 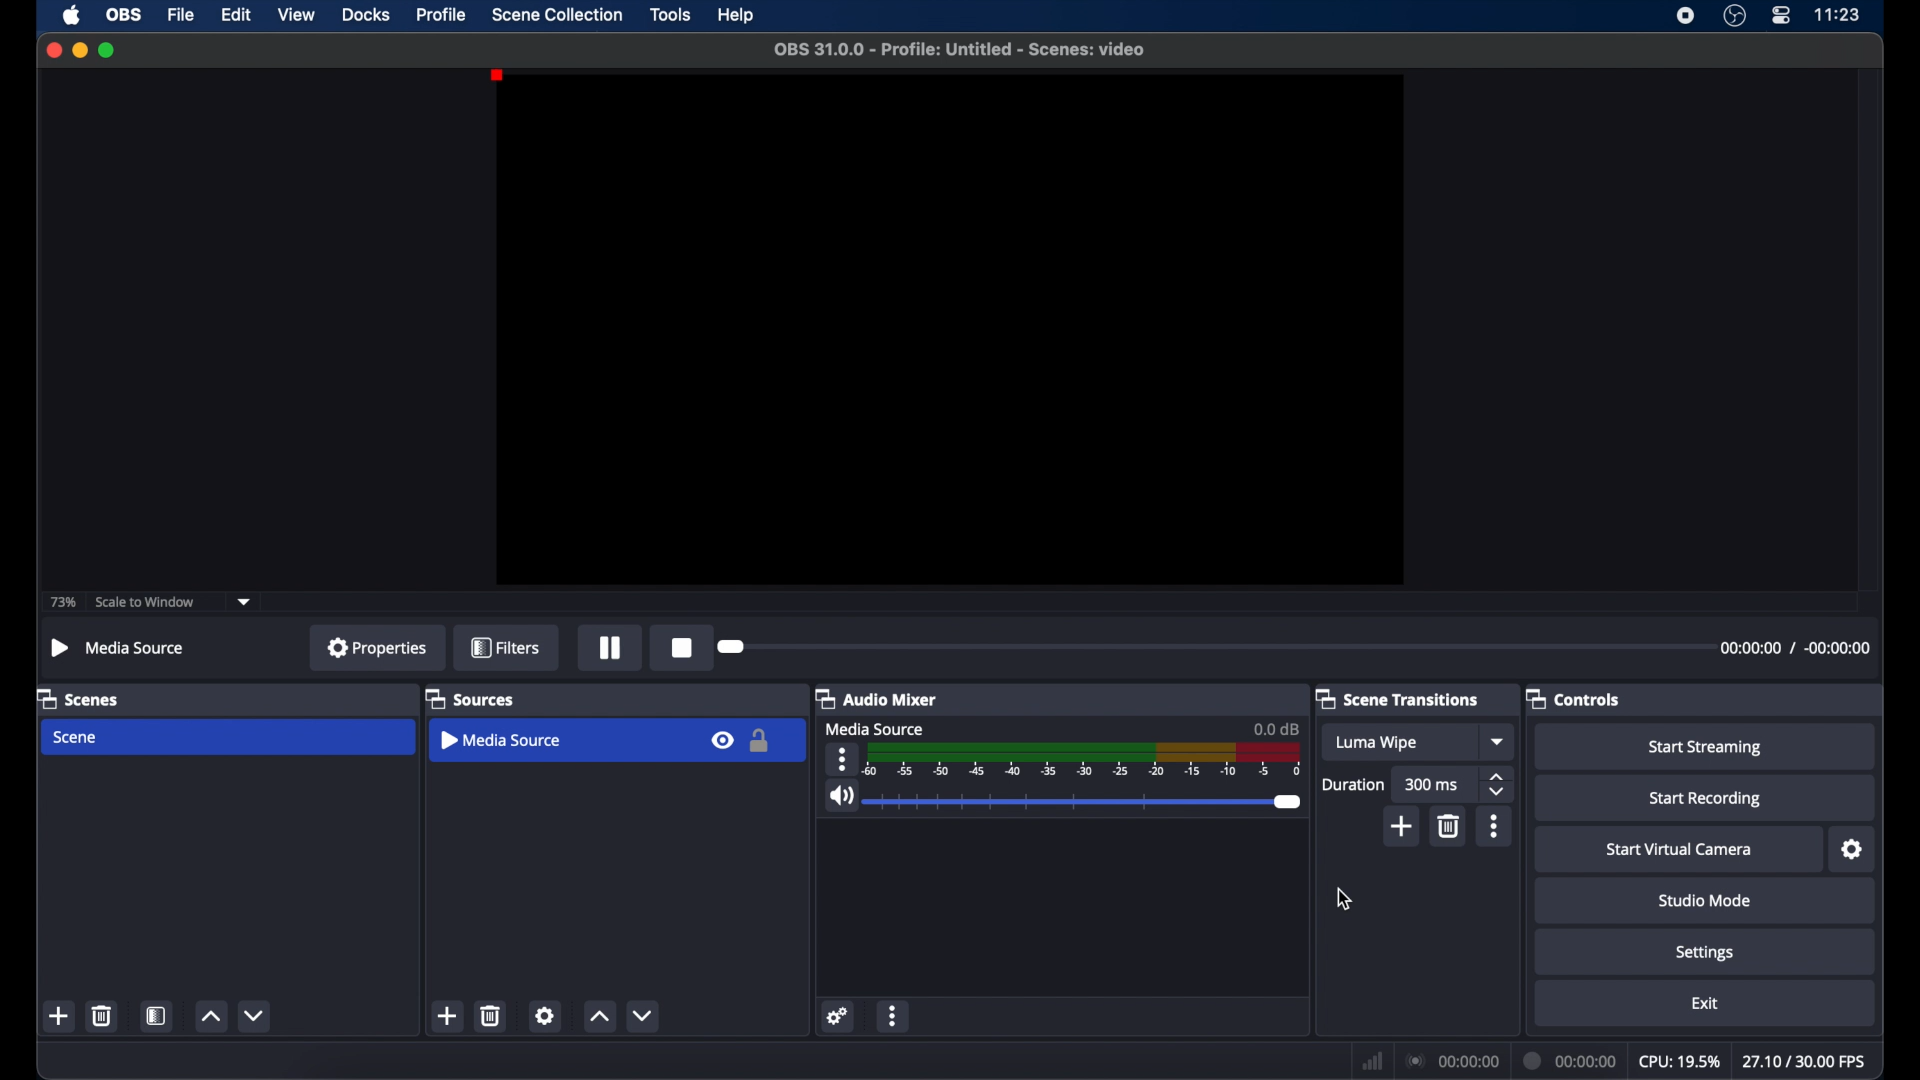 What do you see at coordinates (839, 796) in the screenshot?
I see `volume` at bounding box center [839, 796].